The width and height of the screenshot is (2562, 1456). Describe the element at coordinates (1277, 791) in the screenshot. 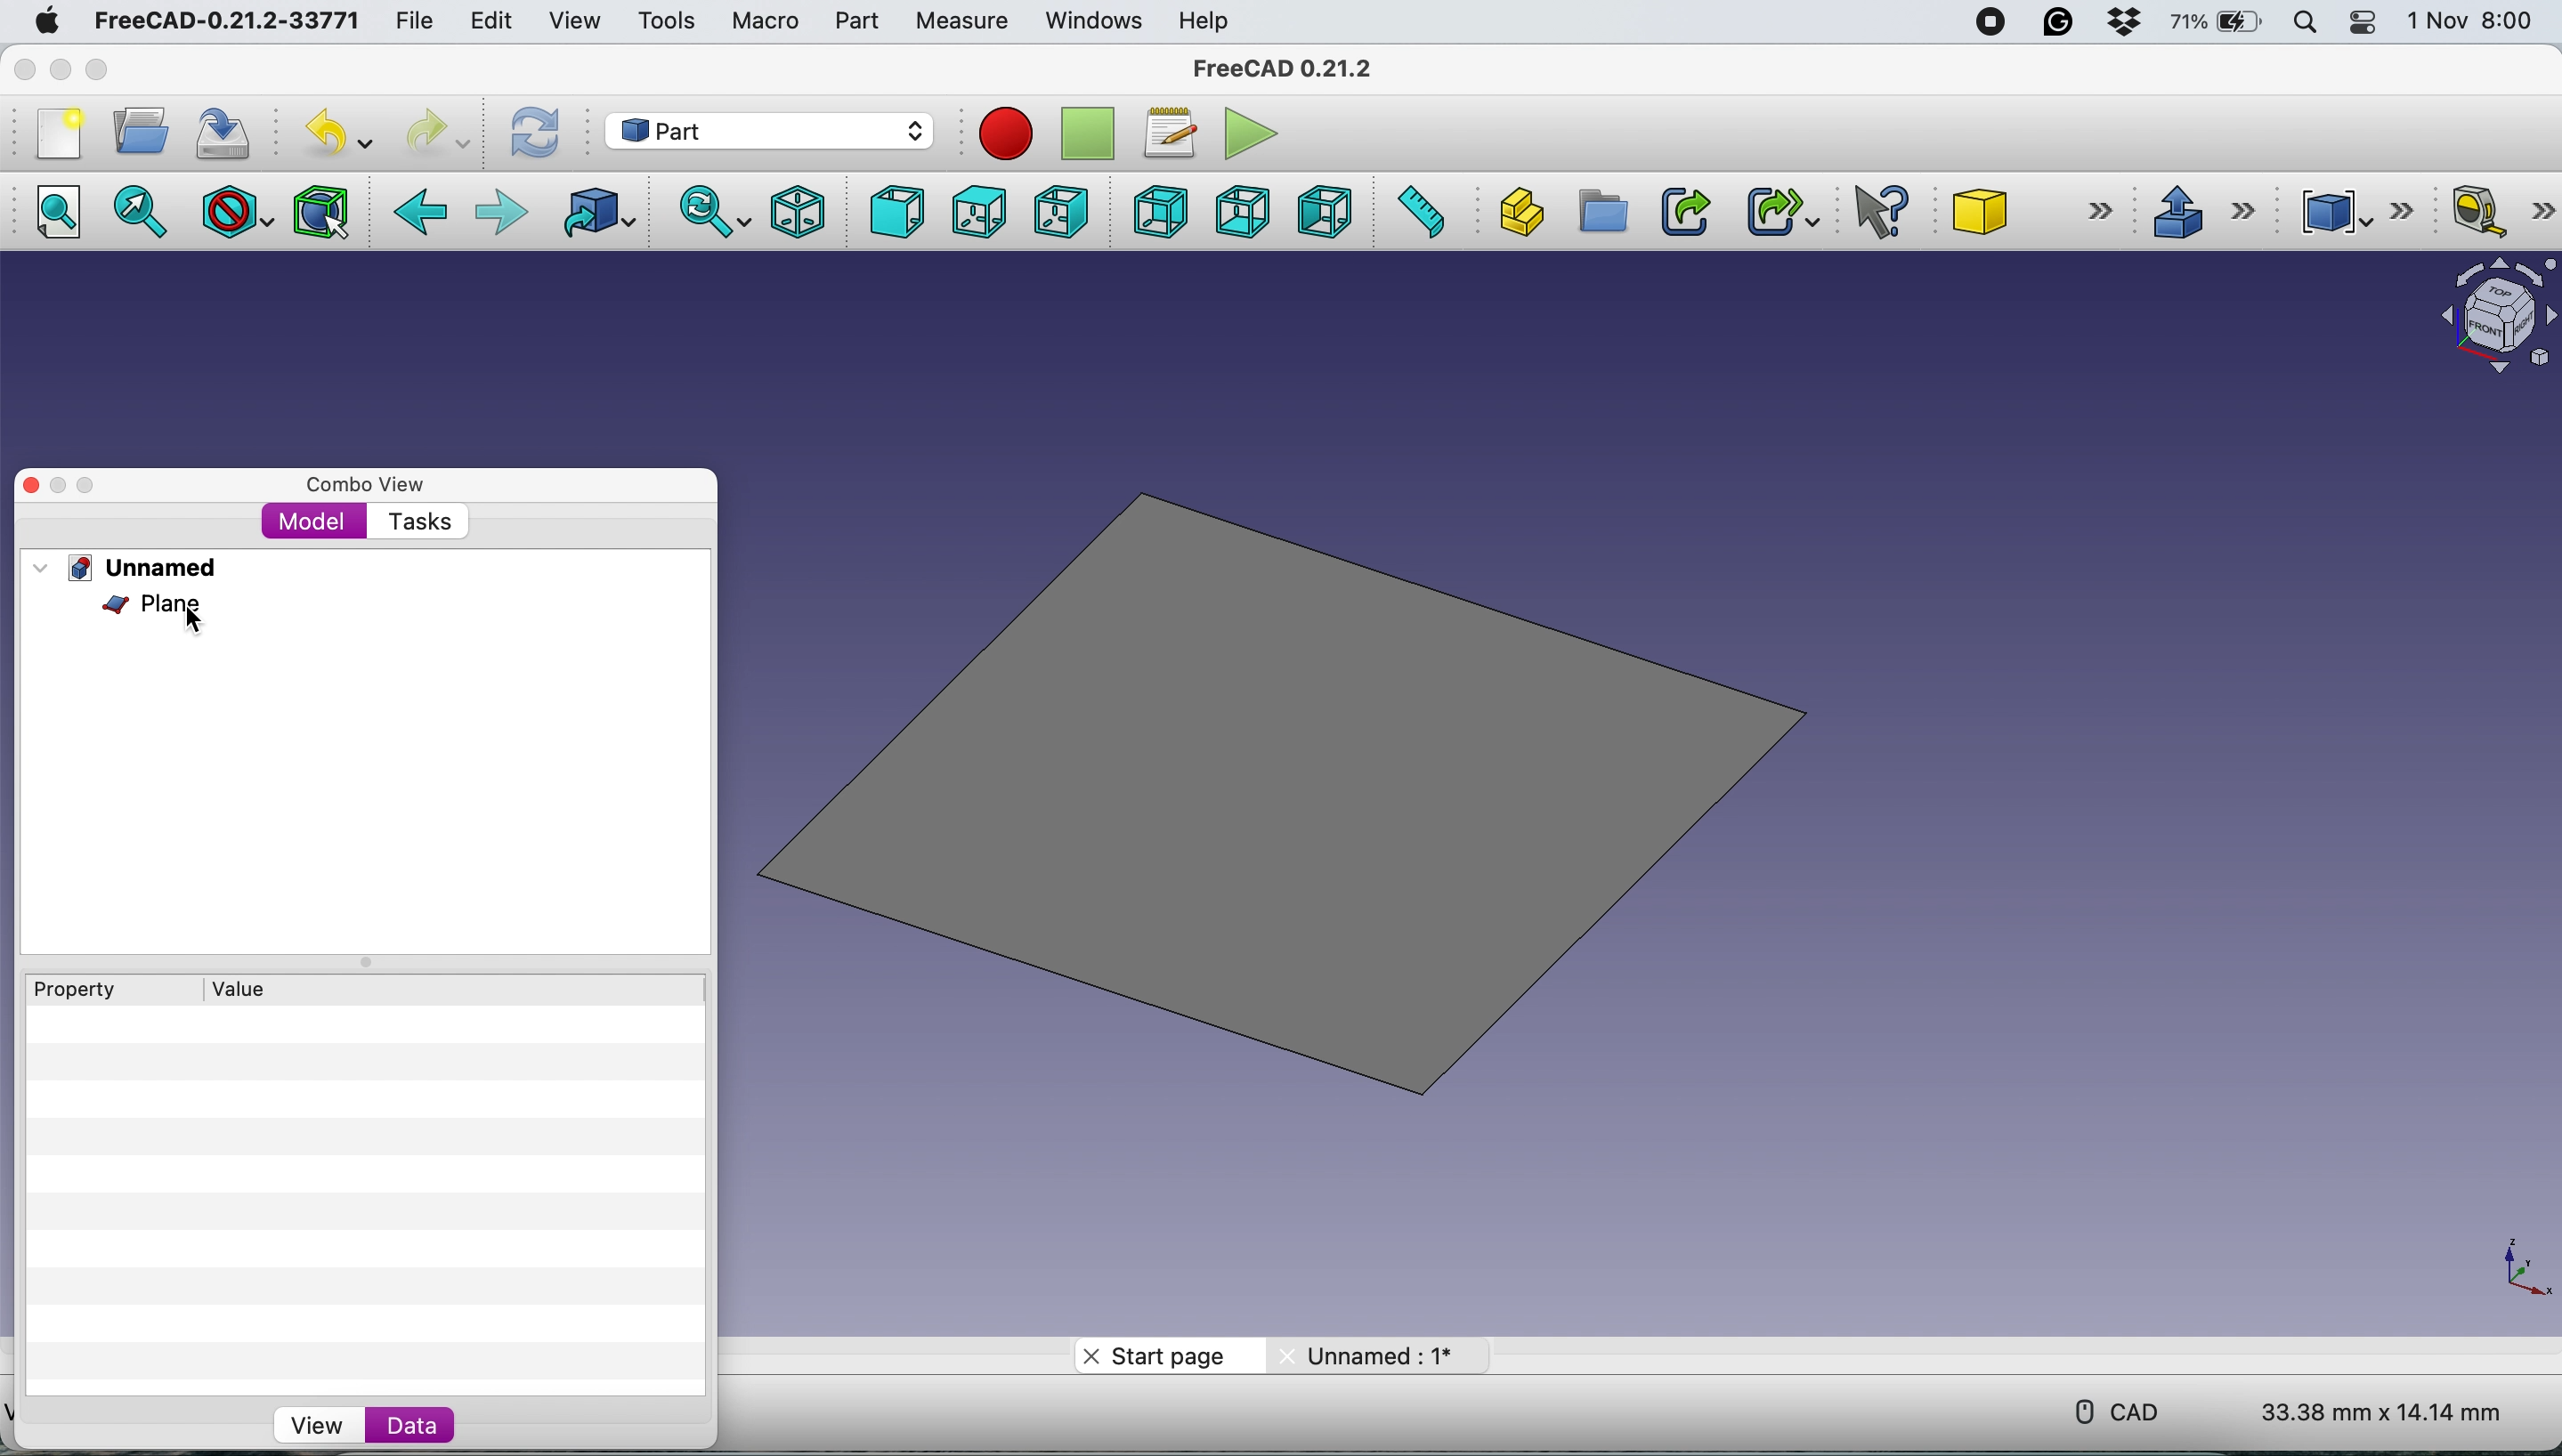

I see `plane` at that location.